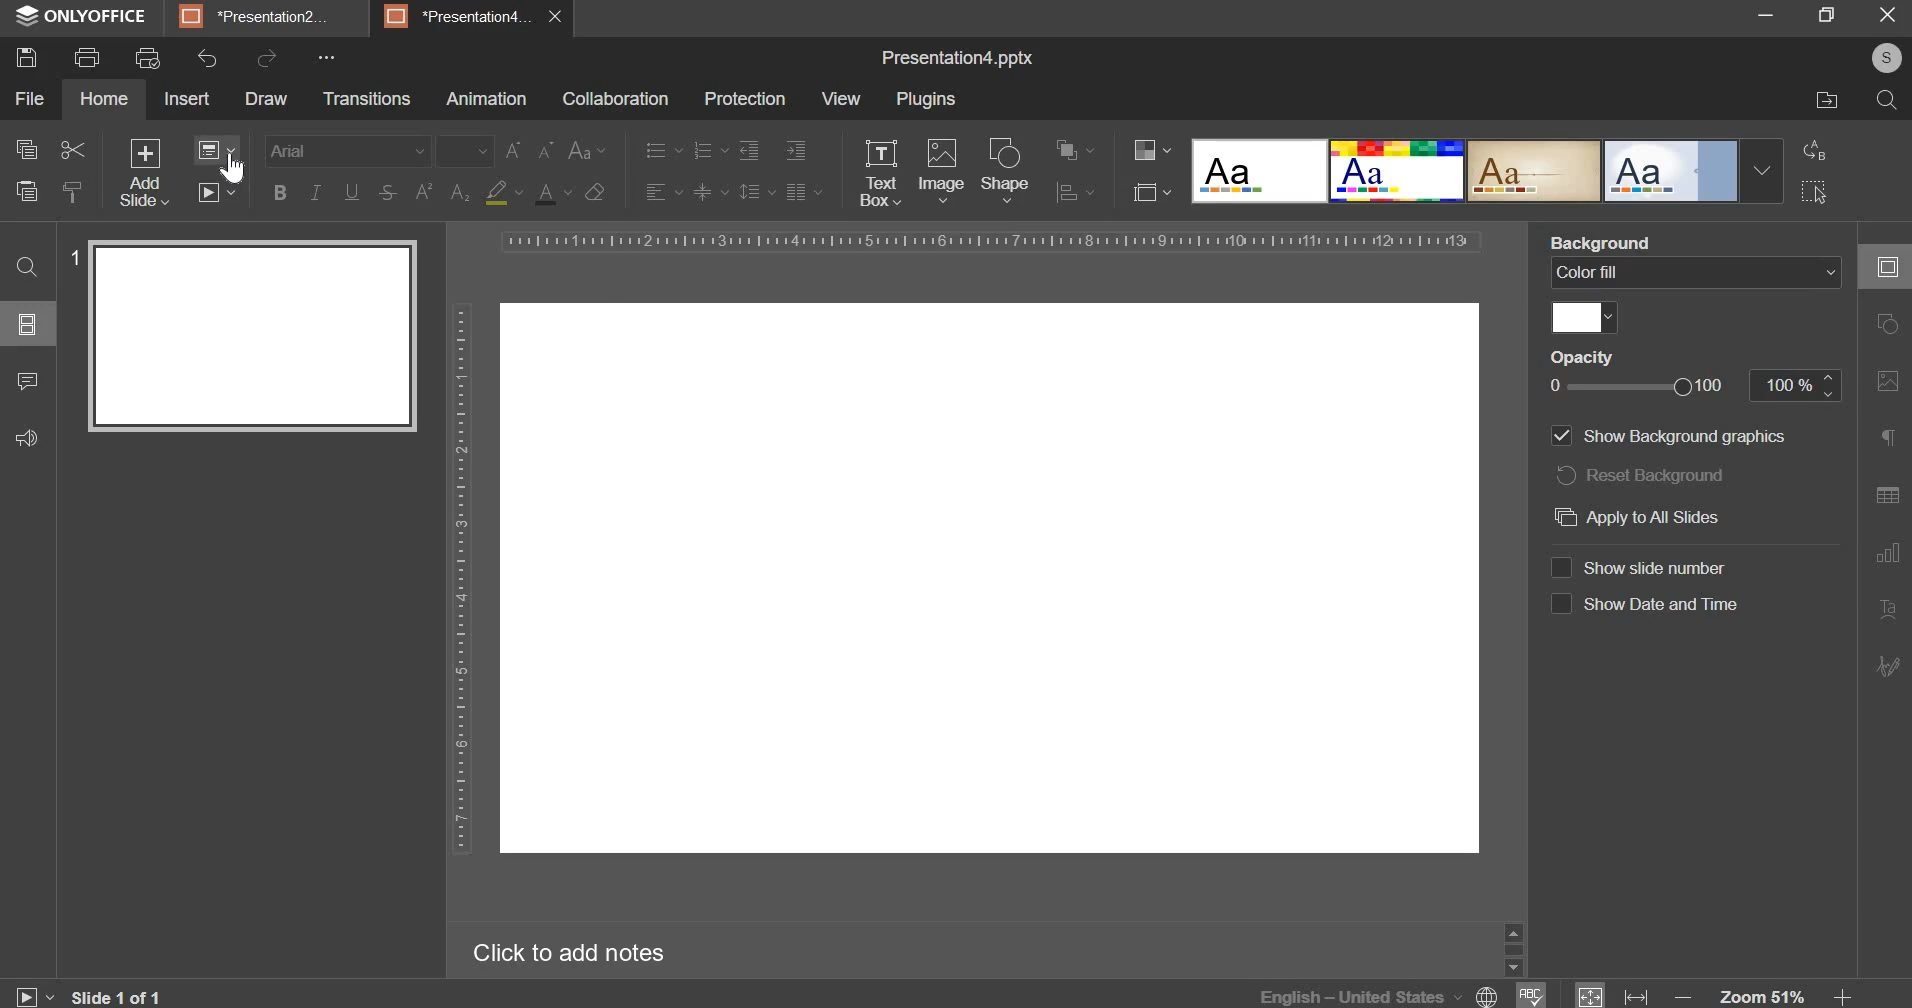  What do you see at coordinates (709, 192) in the screenshot?
I see `vertical alignment` at bounding box center [709, 192].